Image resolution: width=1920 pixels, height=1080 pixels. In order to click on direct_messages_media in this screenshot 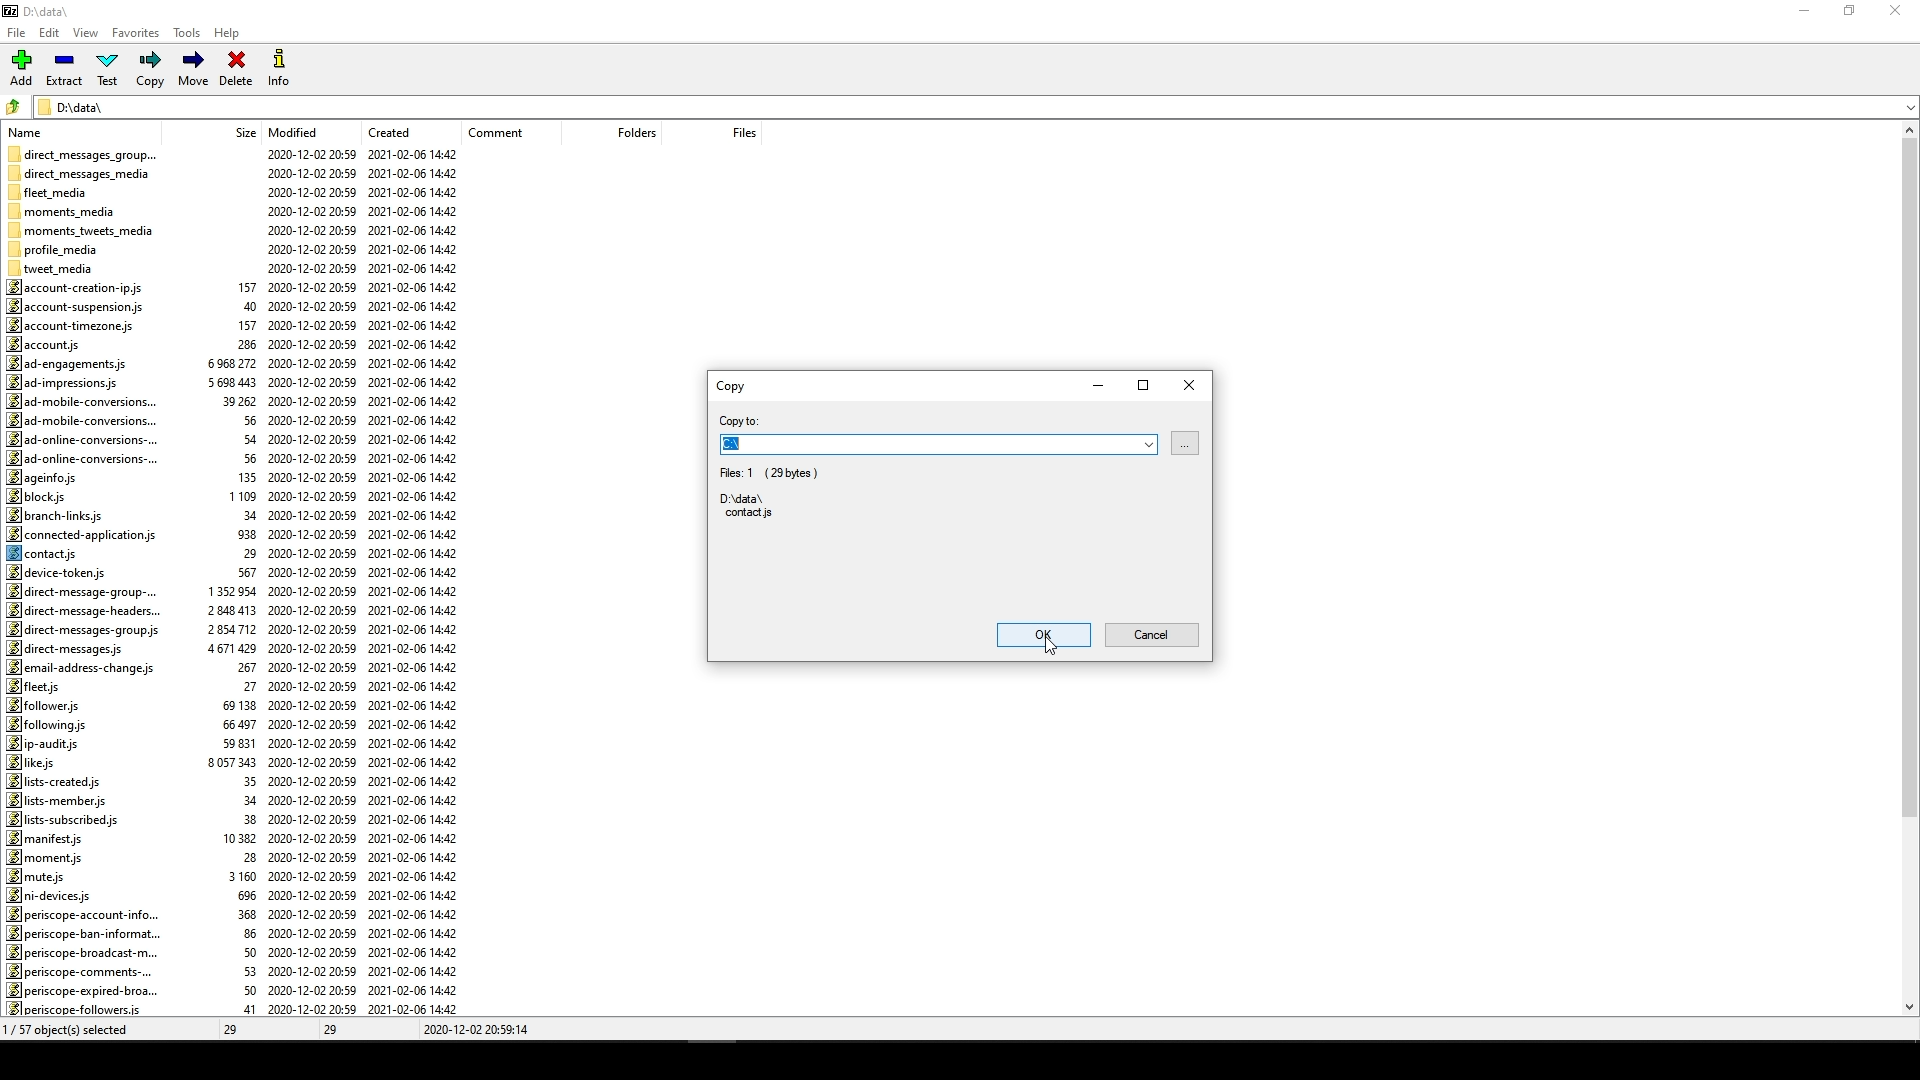, I will do `click(86, 173)`.